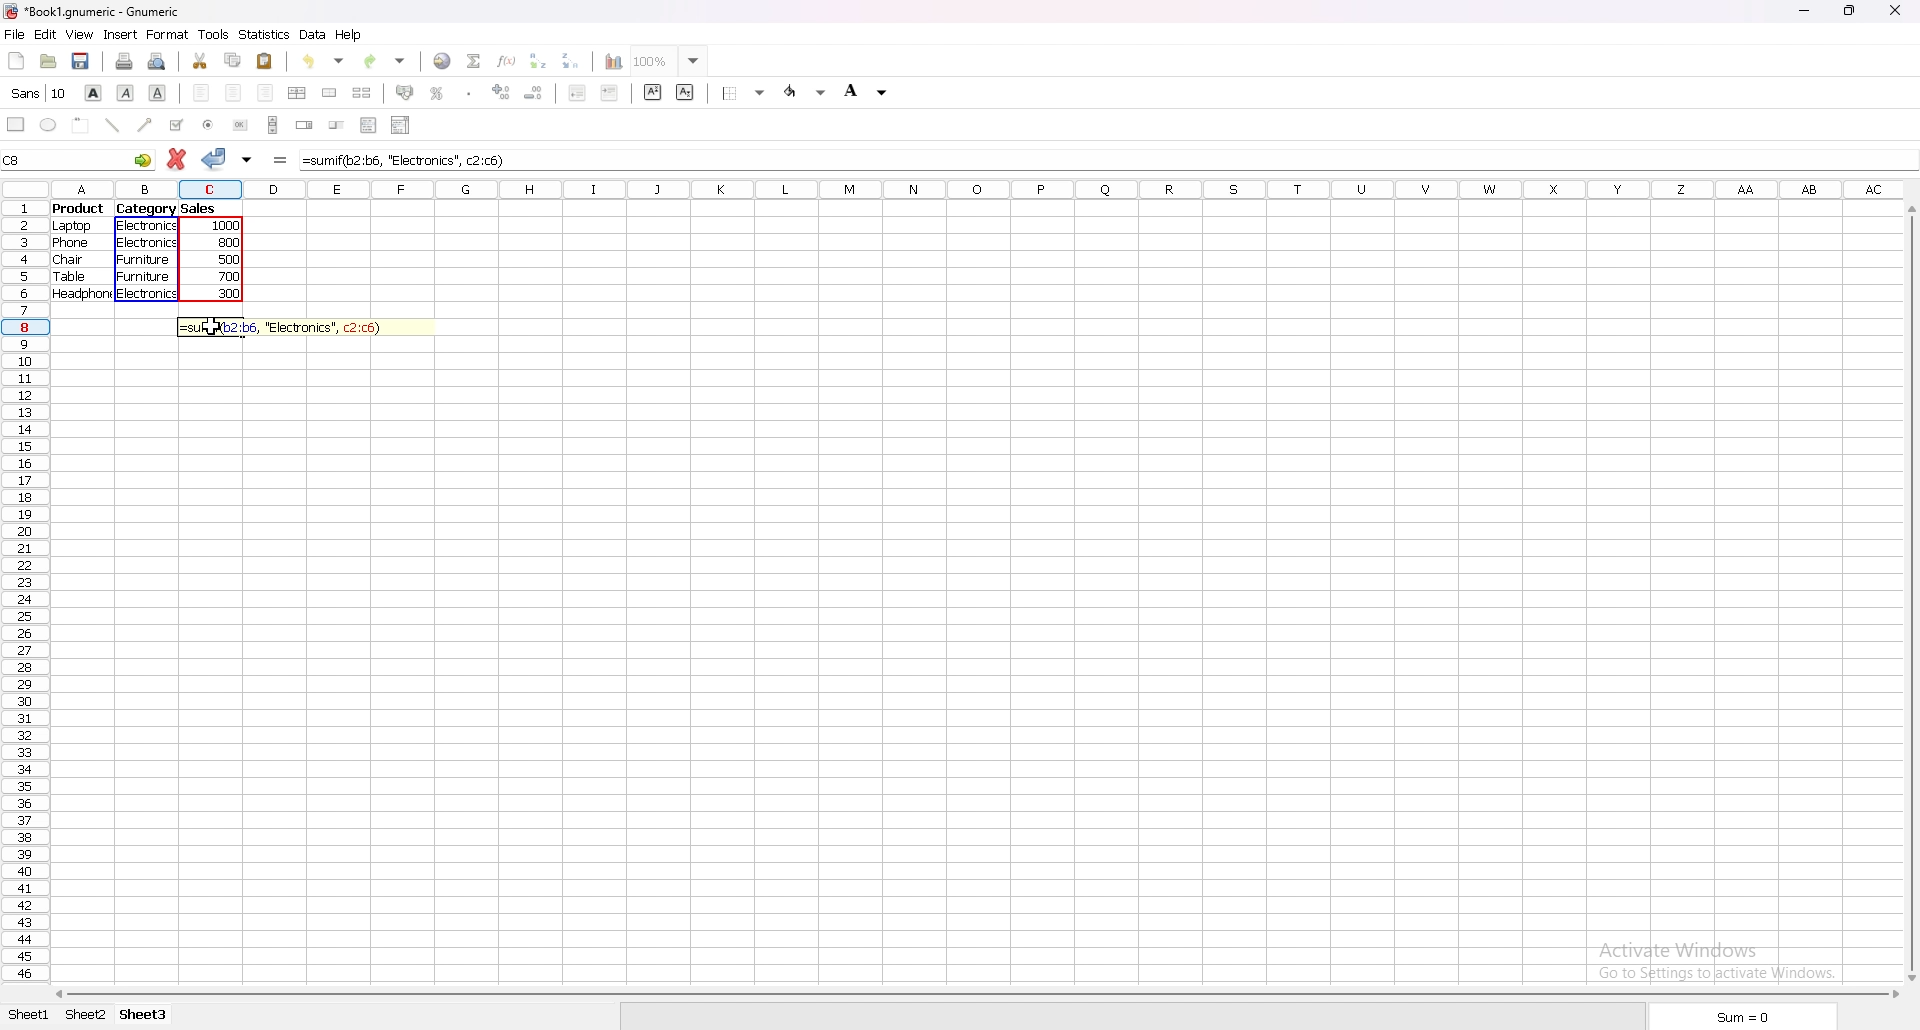 Image resolution: width=1920 pixels, height=1030 pixels. Describe the element at coordinates (231, 295) in the screenshot. I see `300` at that location.